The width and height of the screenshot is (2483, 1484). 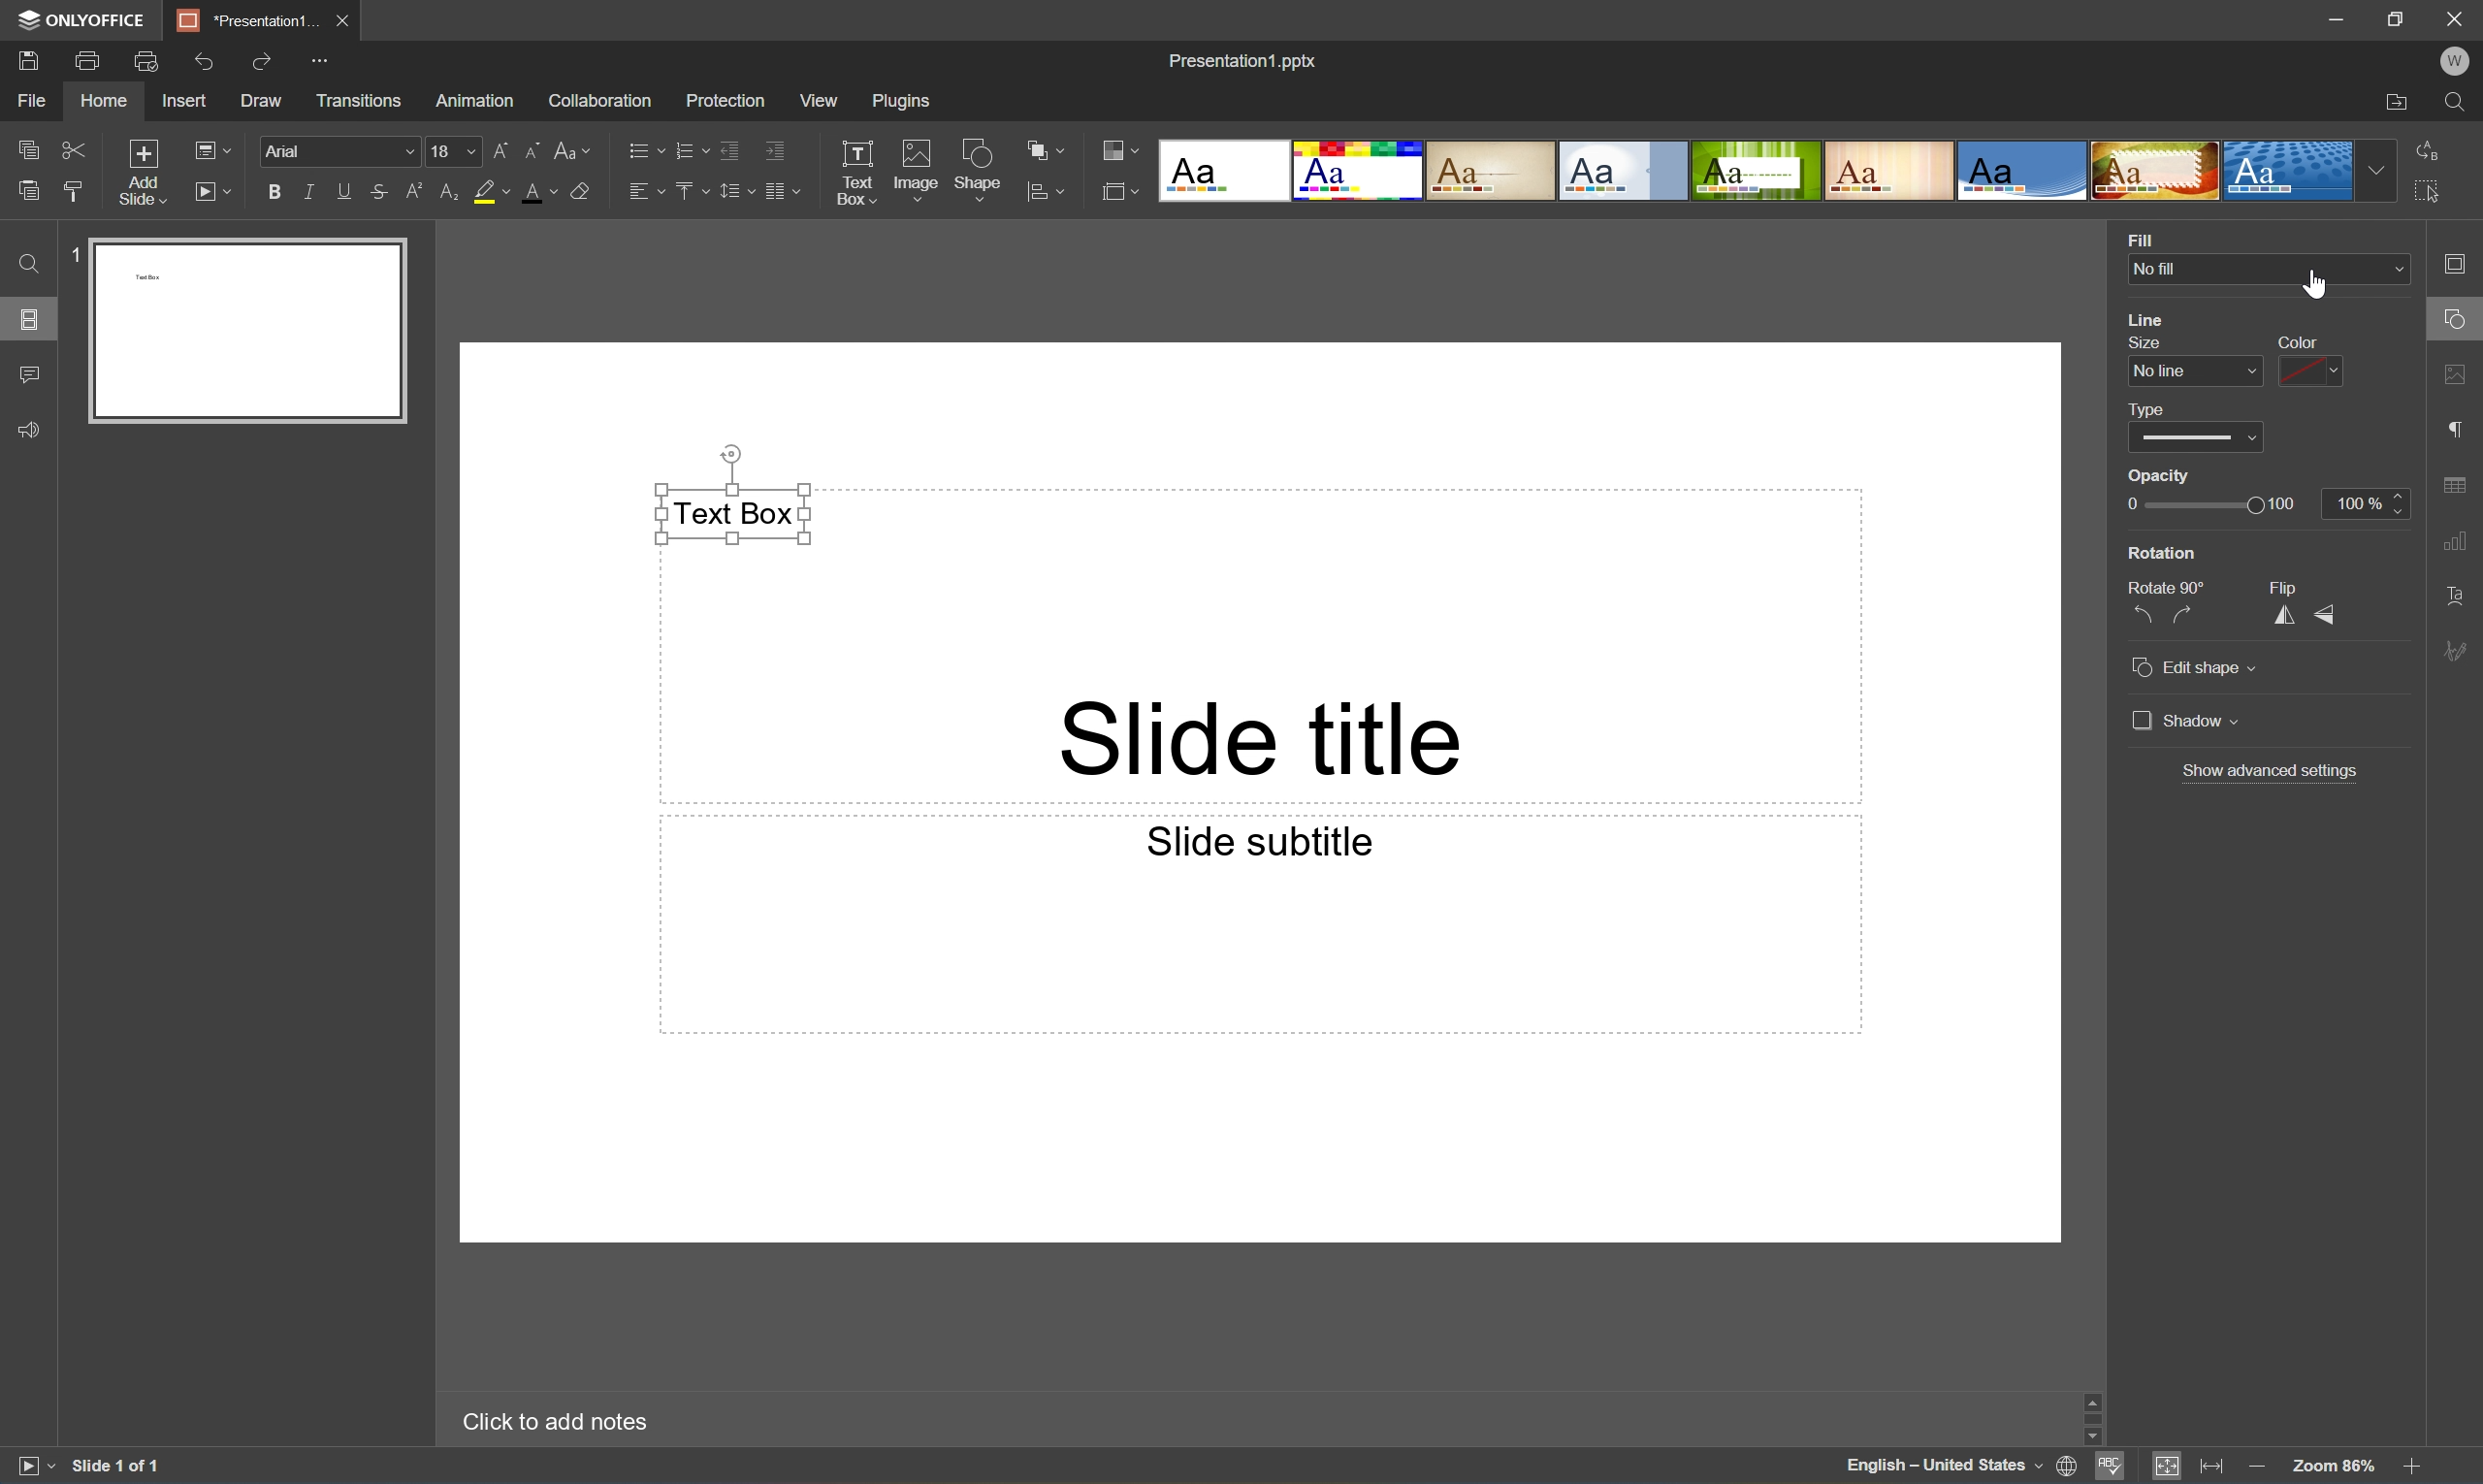 I want to click on Find, so click(x=31, y=263).